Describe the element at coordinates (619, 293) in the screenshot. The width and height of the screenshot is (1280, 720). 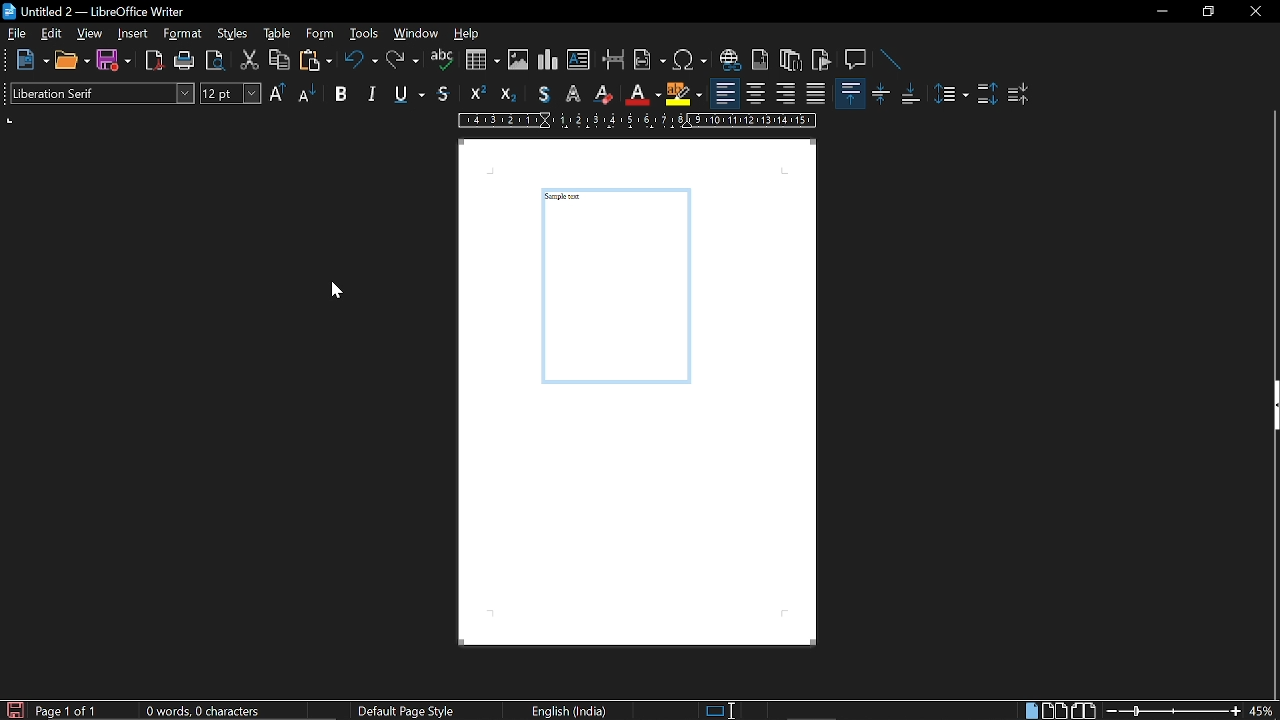
I see `"Sample text" added in a text box` at that location.